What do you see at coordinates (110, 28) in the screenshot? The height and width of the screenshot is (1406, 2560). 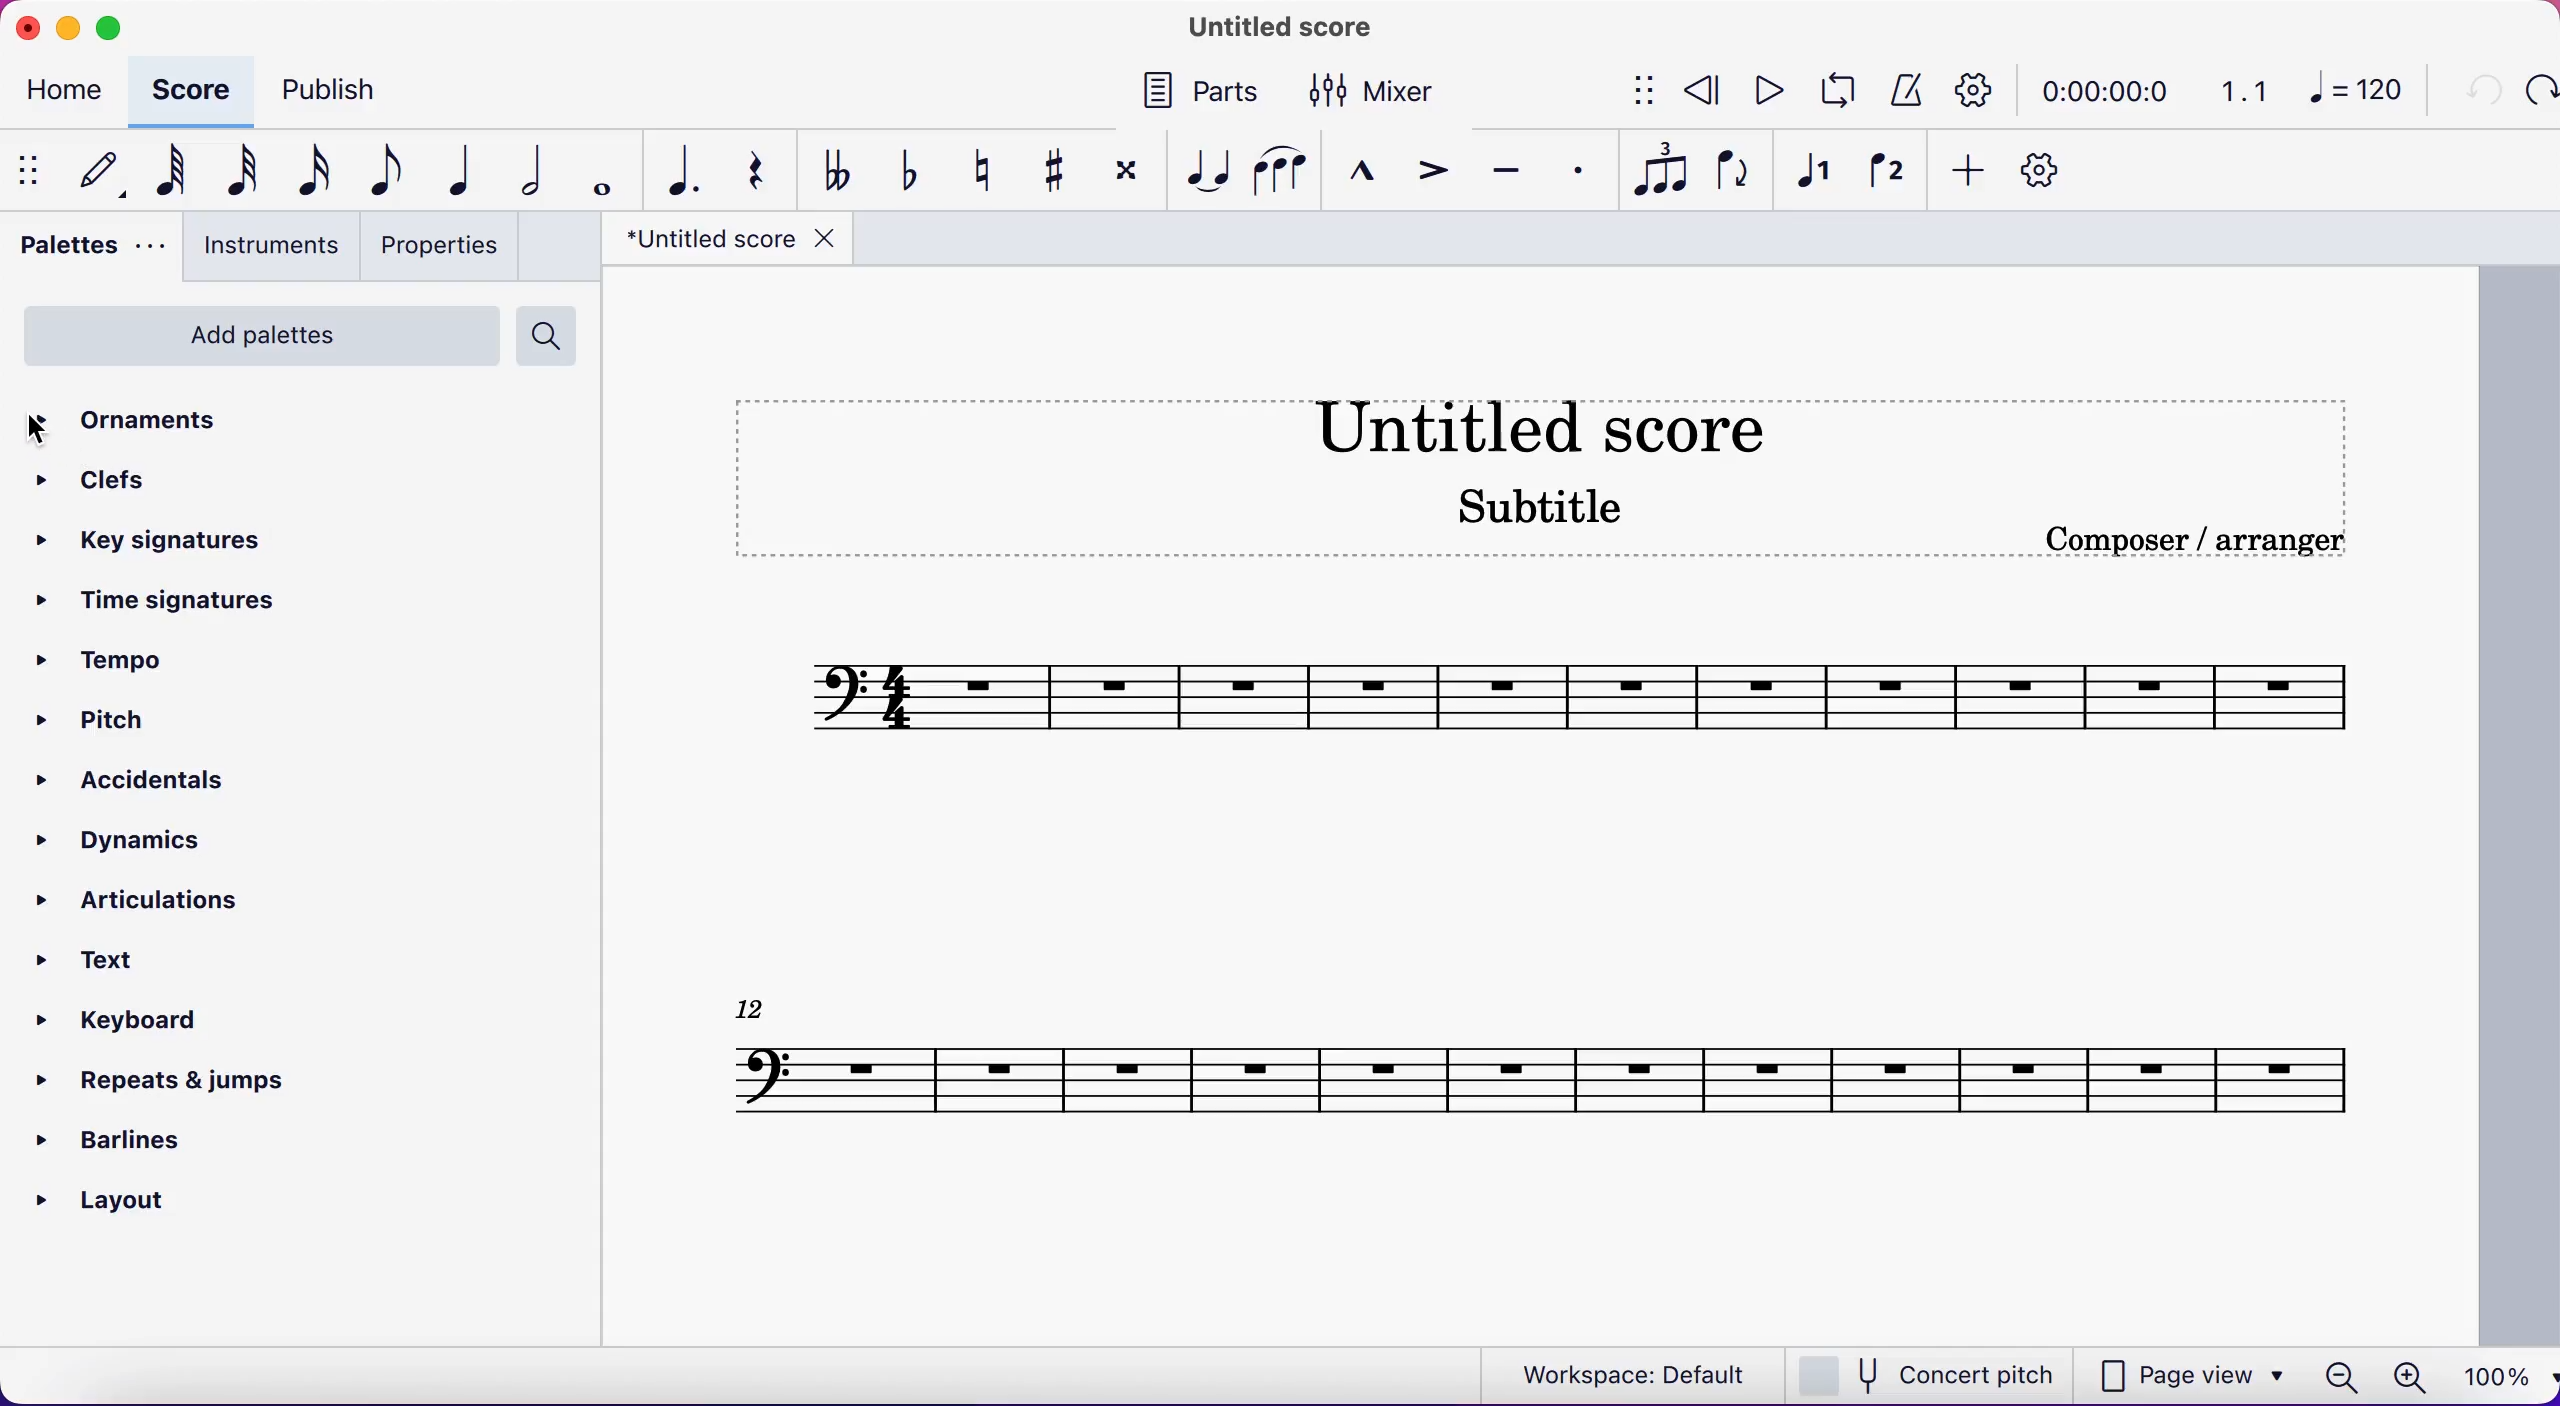 I see `maximize` at bounding box center [110, 28].